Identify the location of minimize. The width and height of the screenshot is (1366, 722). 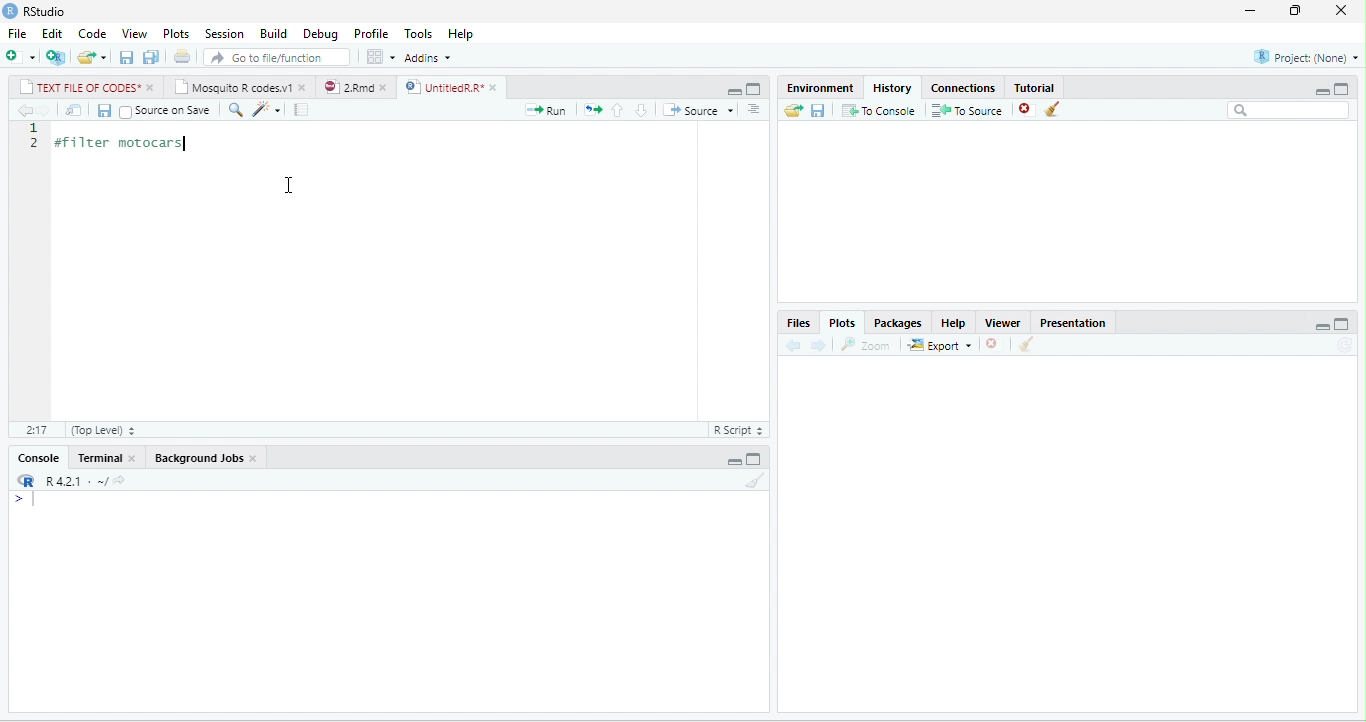
(1250, 11).